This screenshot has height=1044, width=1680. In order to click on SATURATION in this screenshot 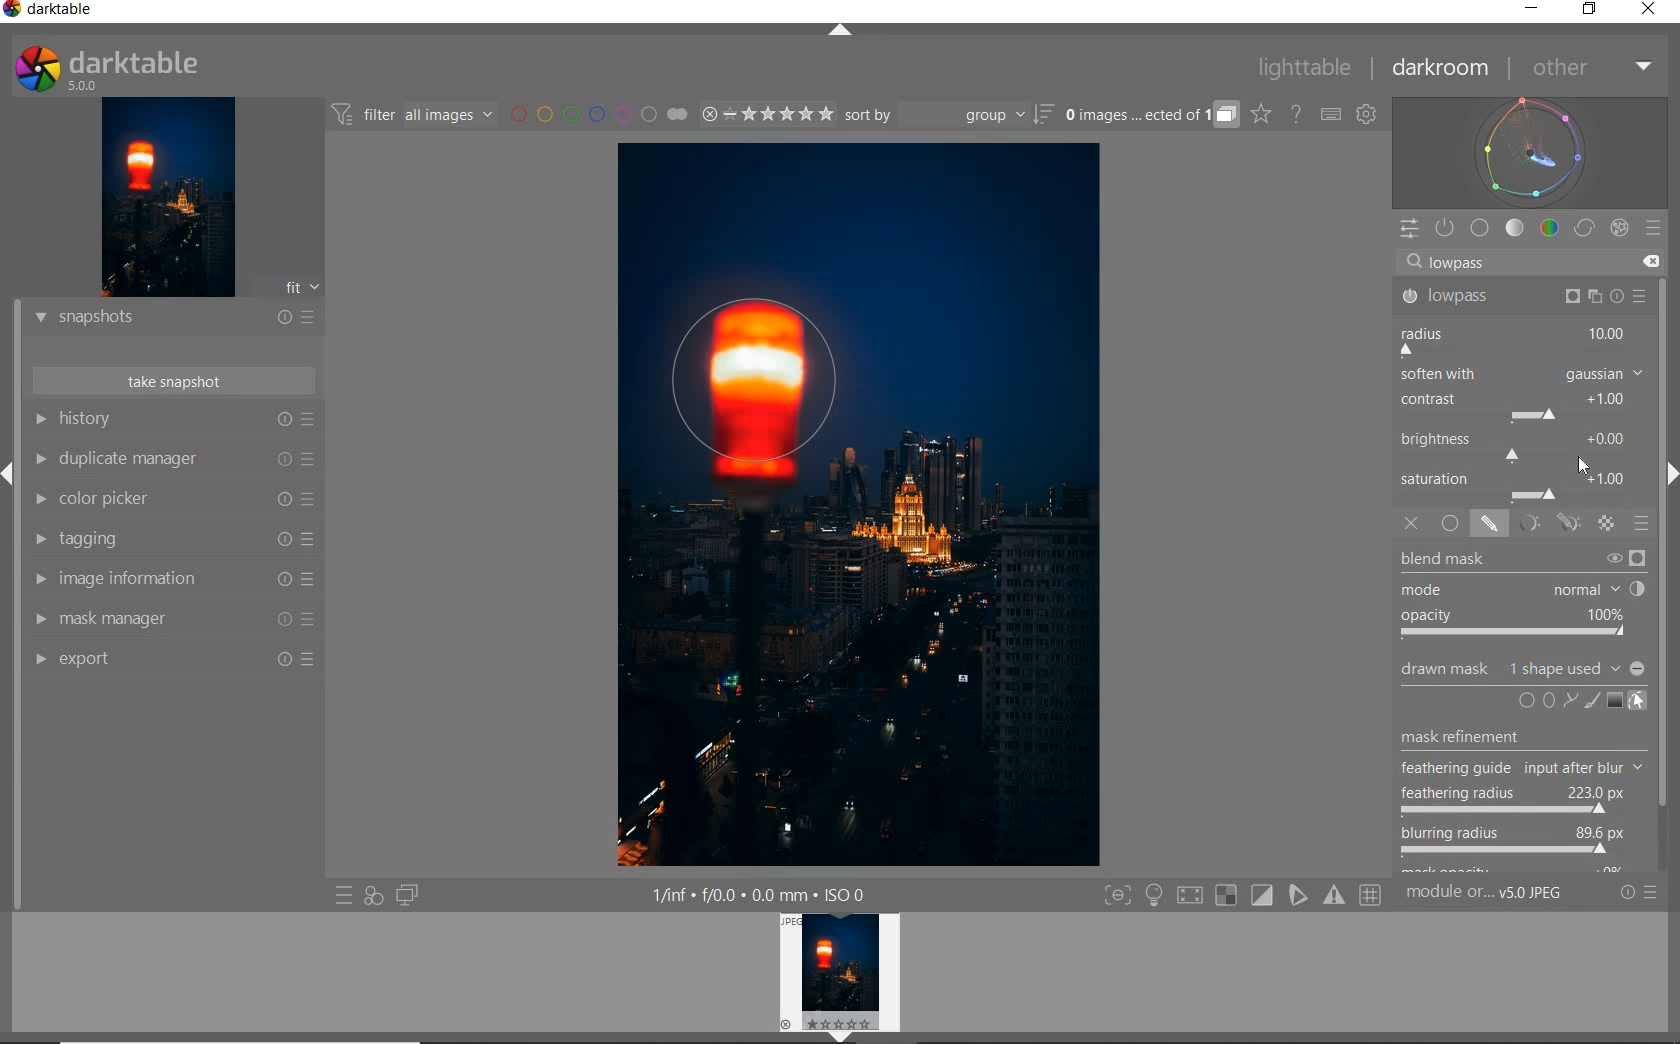, I will do `click(1523, 485)`.